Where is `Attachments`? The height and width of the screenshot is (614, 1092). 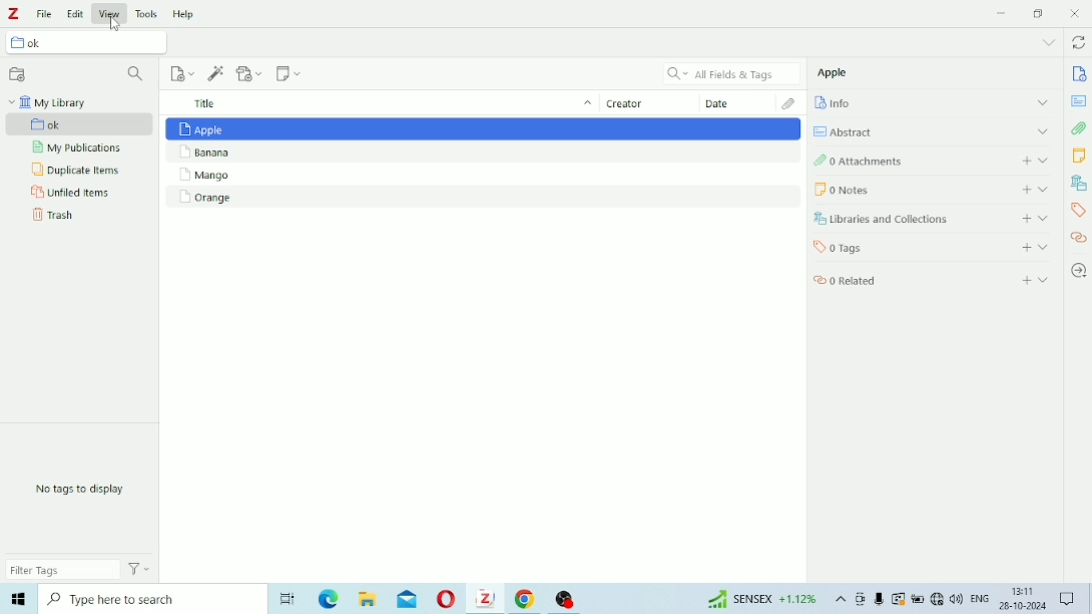
Attachments is located at coordinates (890, 162).